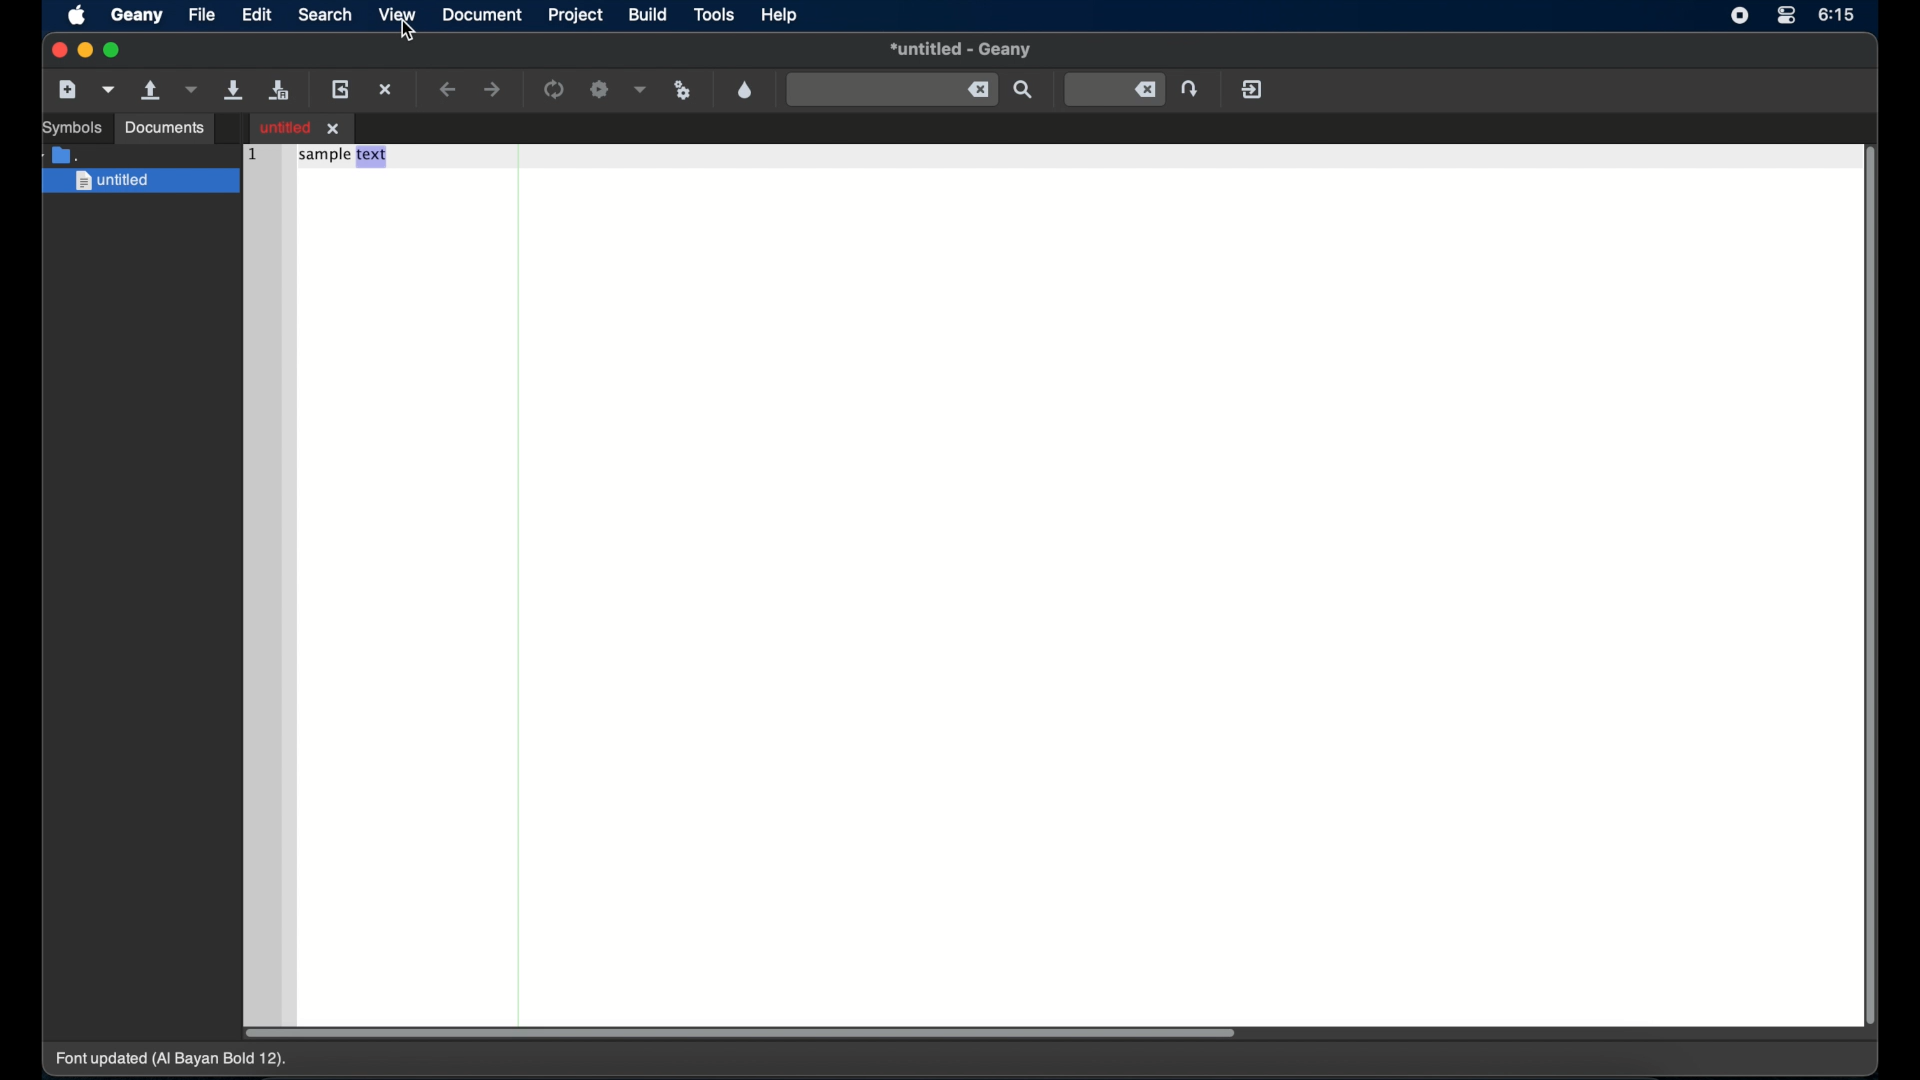 The width and height of the screenshot is (1920, 1080). I want to click on document, so click(482, 15).